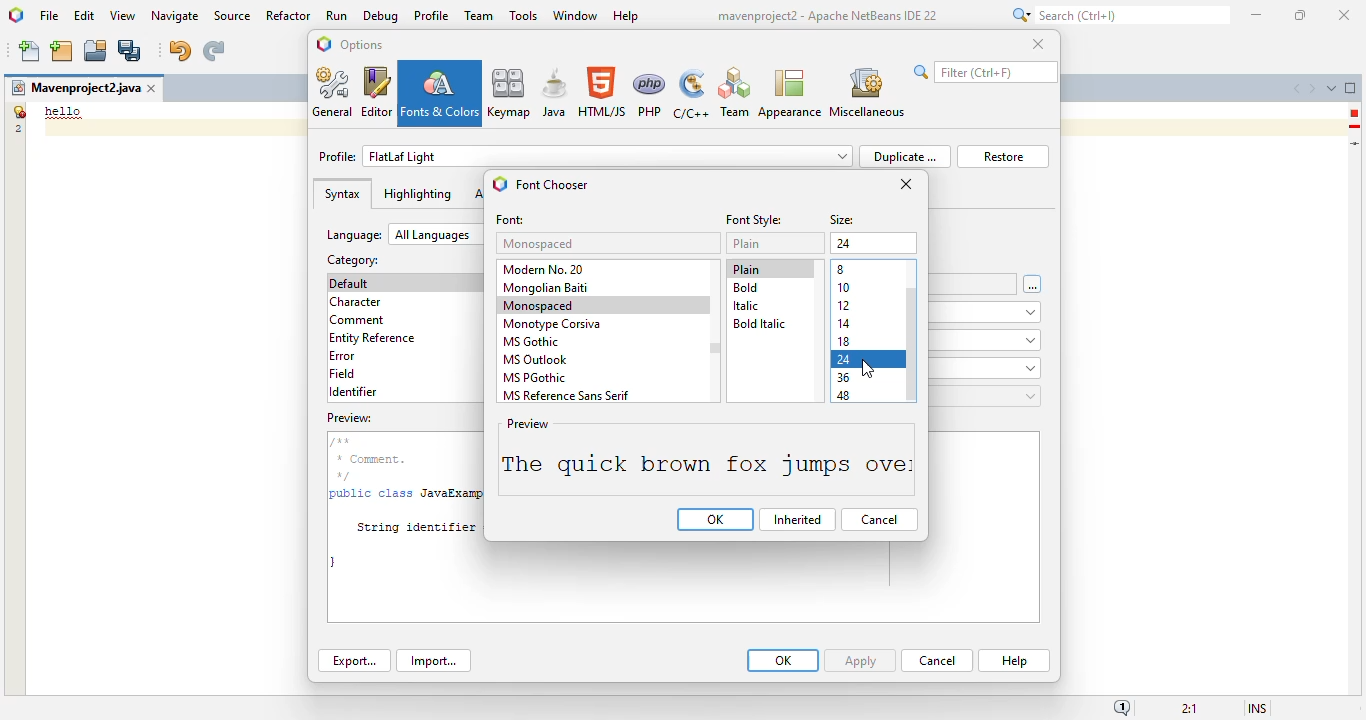 The width and height of the screenshot is (1366, 720). I want to click on monospaced, so click(540, 306).